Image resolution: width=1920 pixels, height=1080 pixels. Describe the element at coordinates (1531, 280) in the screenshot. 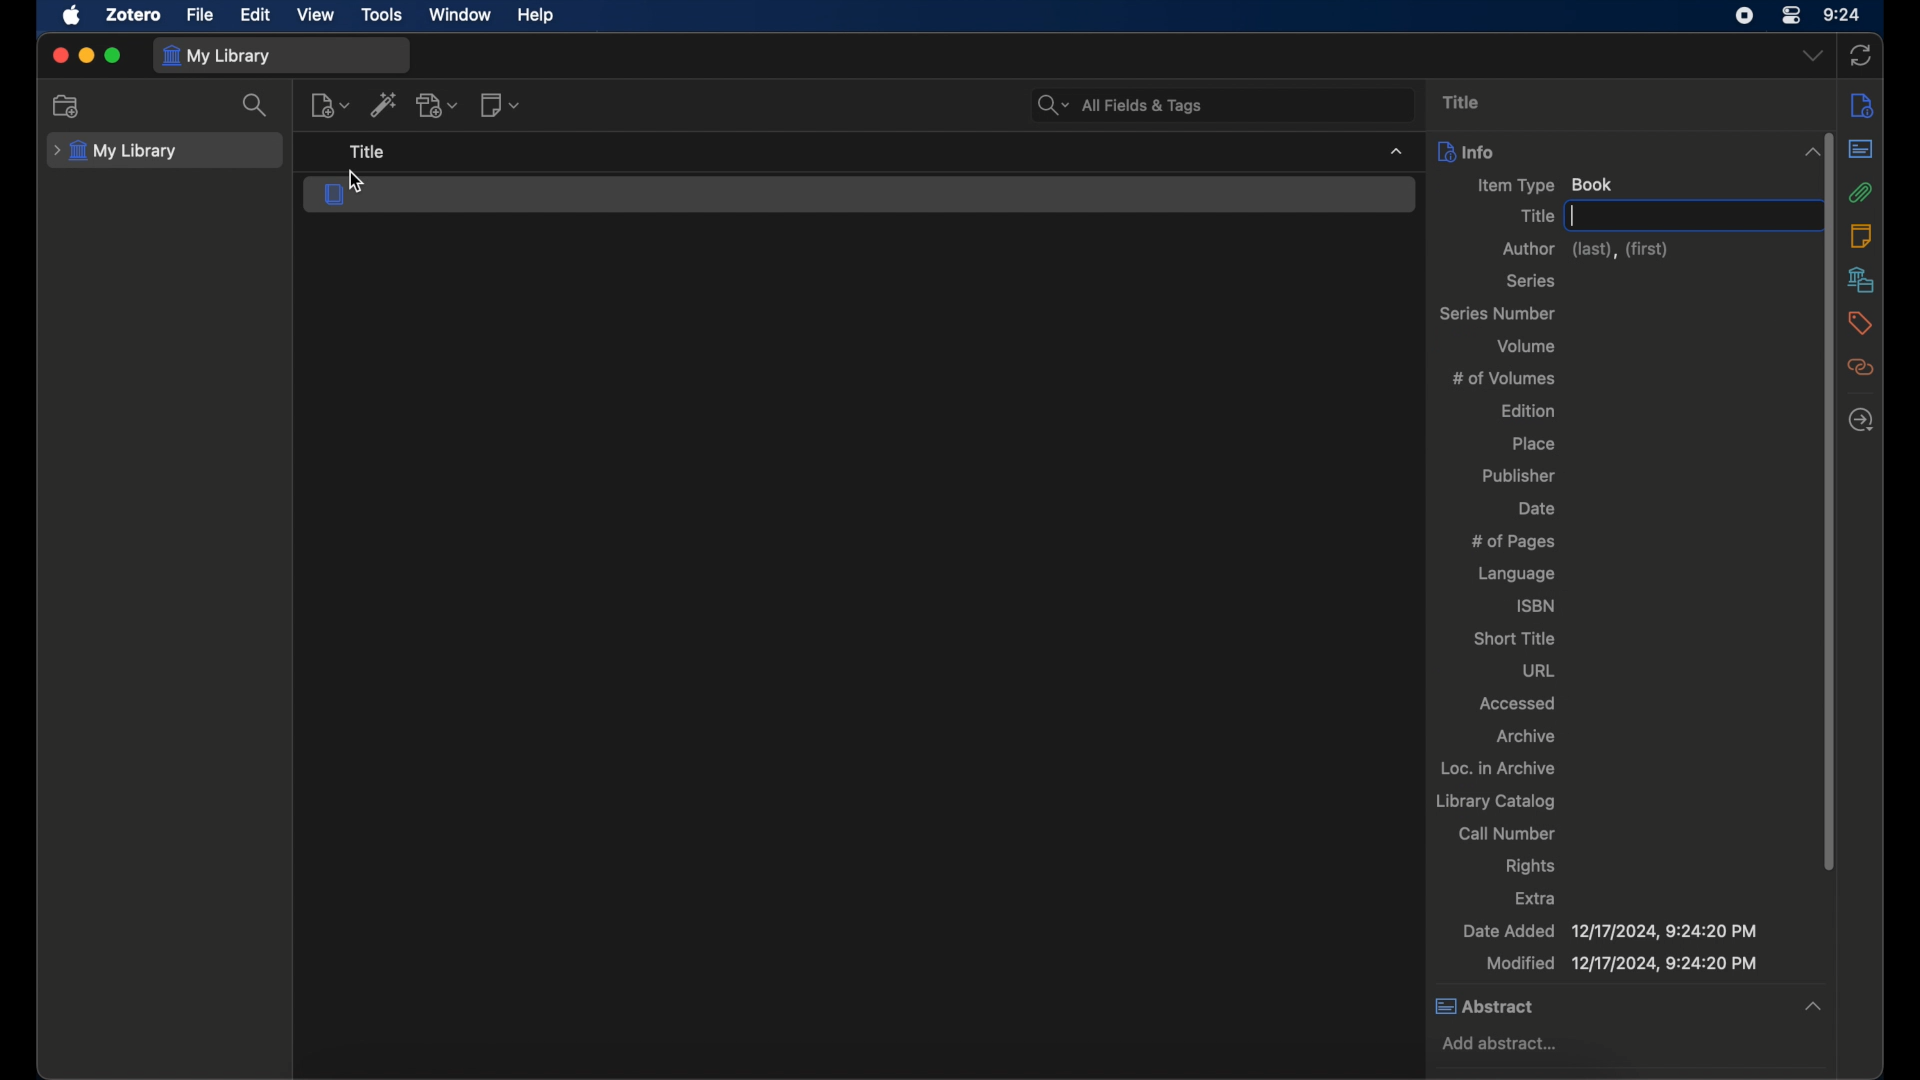

I see `series` at that location.